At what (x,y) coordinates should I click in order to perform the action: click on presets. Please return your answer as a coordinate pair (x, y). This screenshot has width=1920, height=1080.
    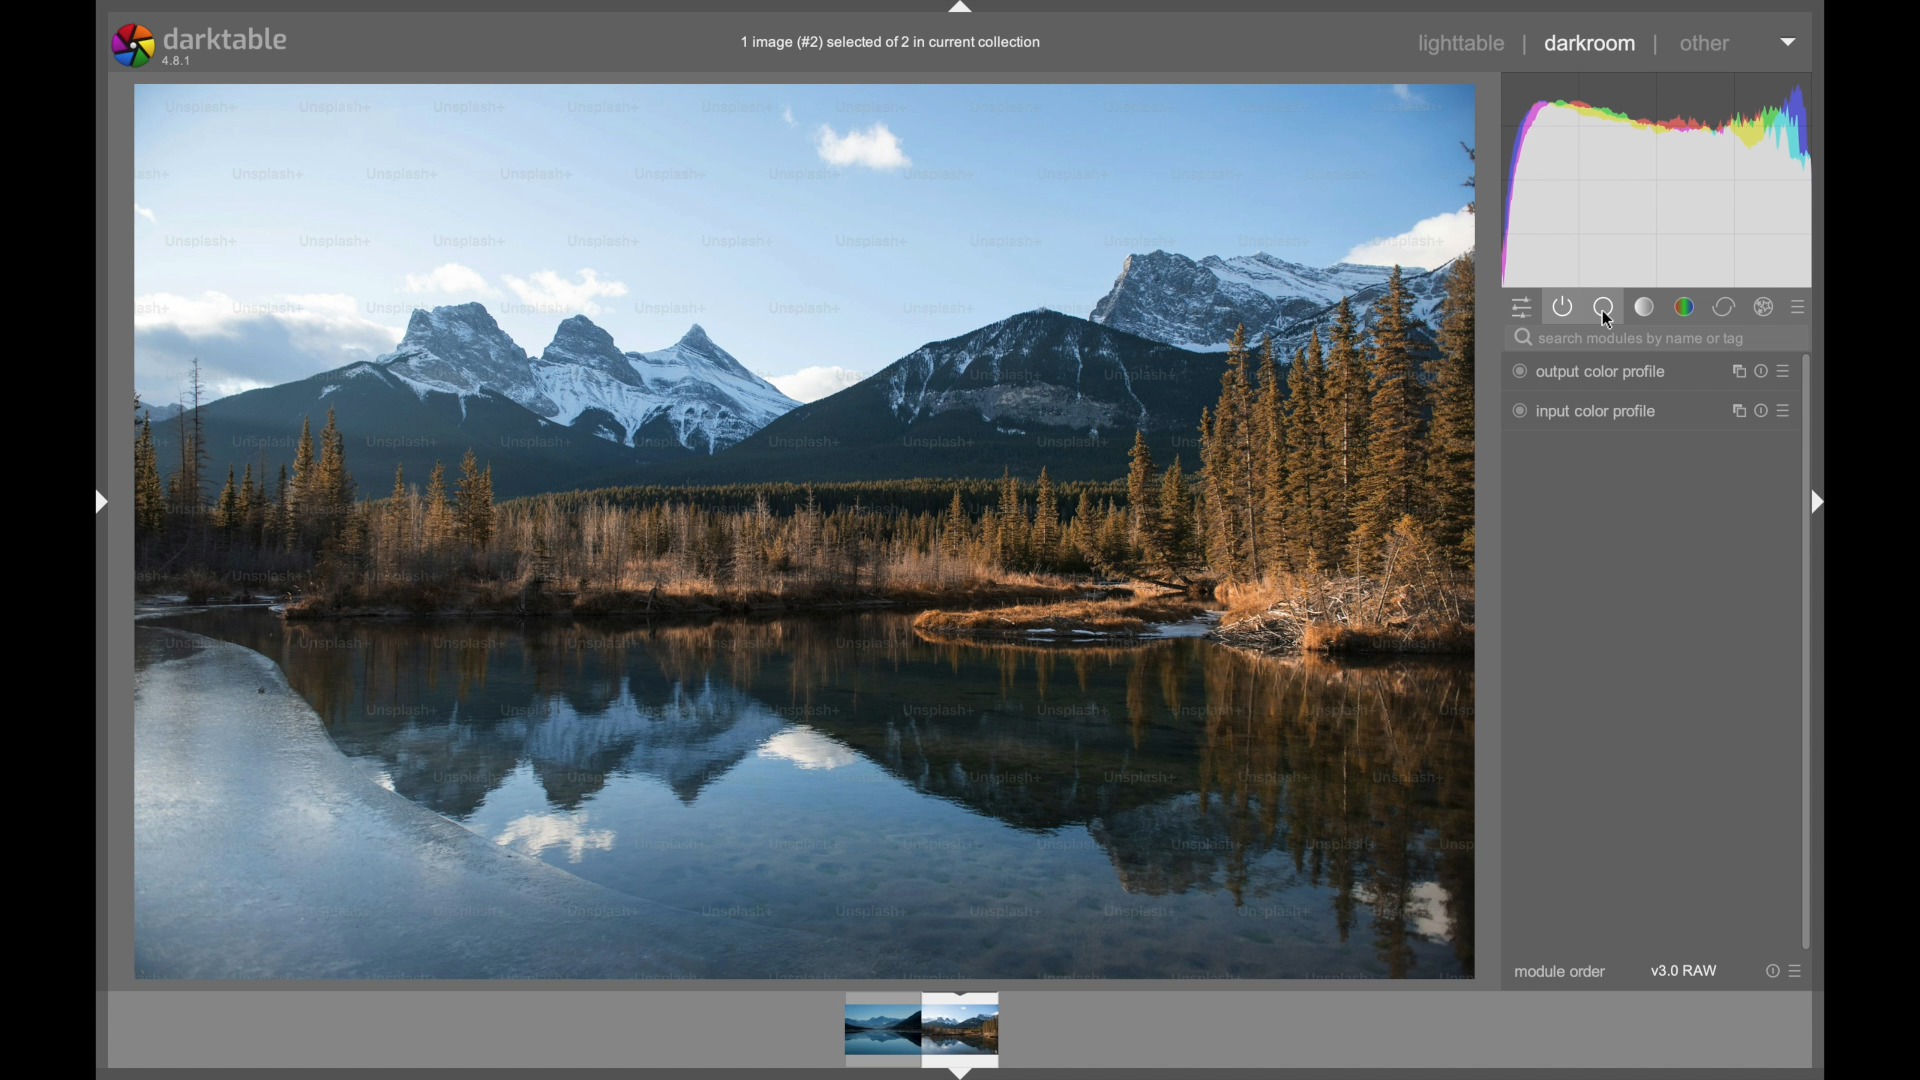
    Looking at the image, I should click on (1788, 411).